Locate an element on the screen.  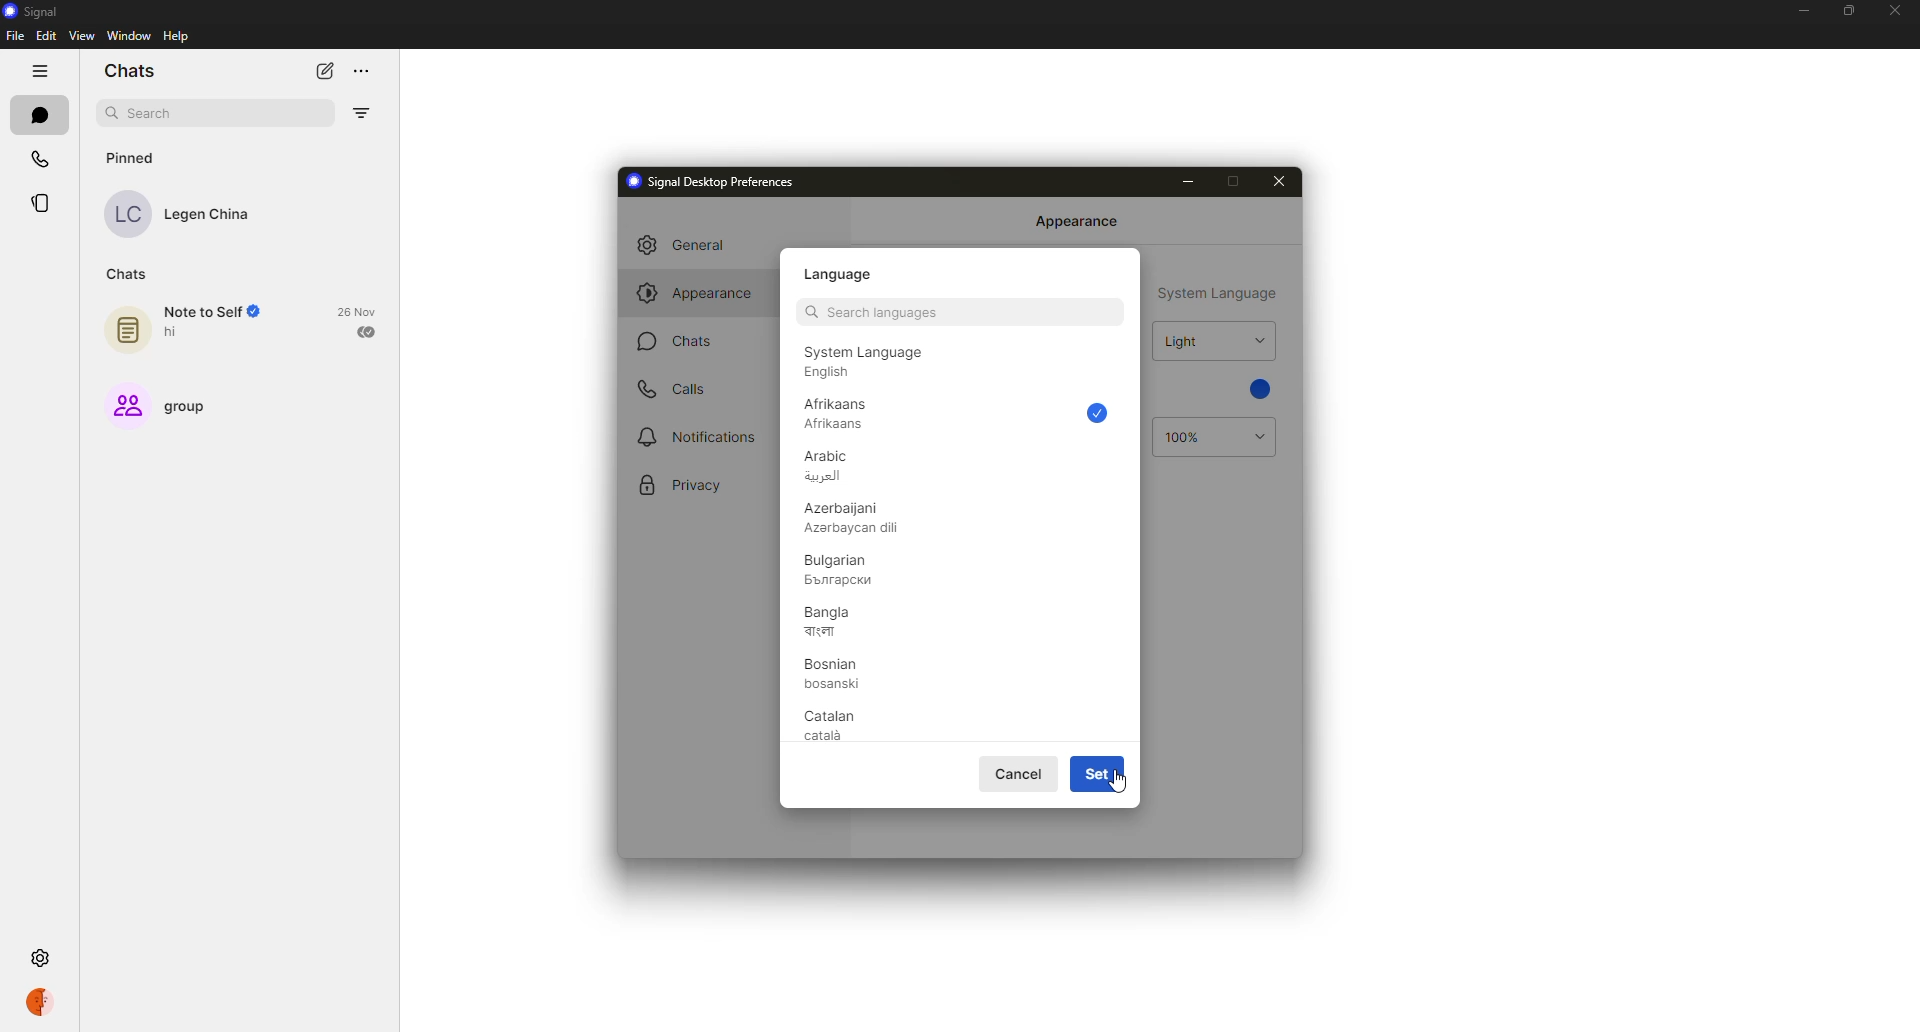
cursor is located at coordinates (1126, 780).